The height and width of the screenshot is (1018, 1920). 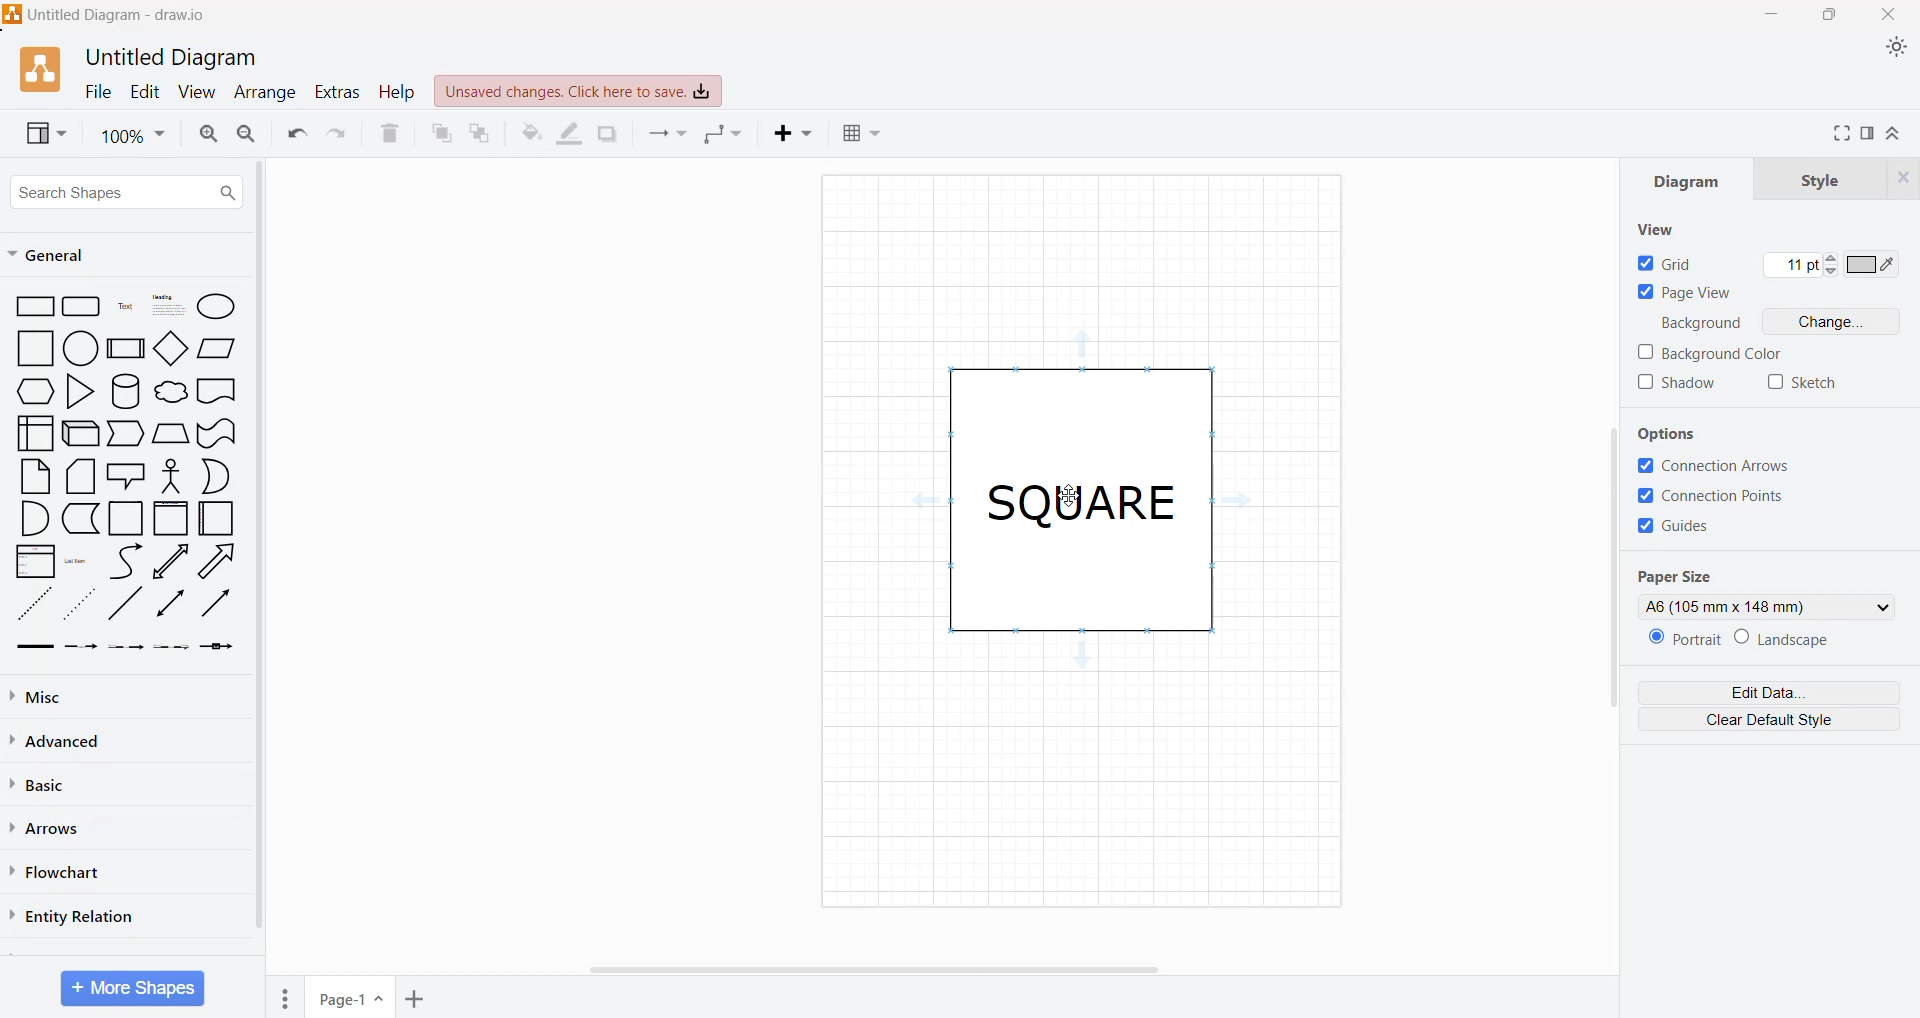 I want to click on Diamond, so click(x=172, y=347).